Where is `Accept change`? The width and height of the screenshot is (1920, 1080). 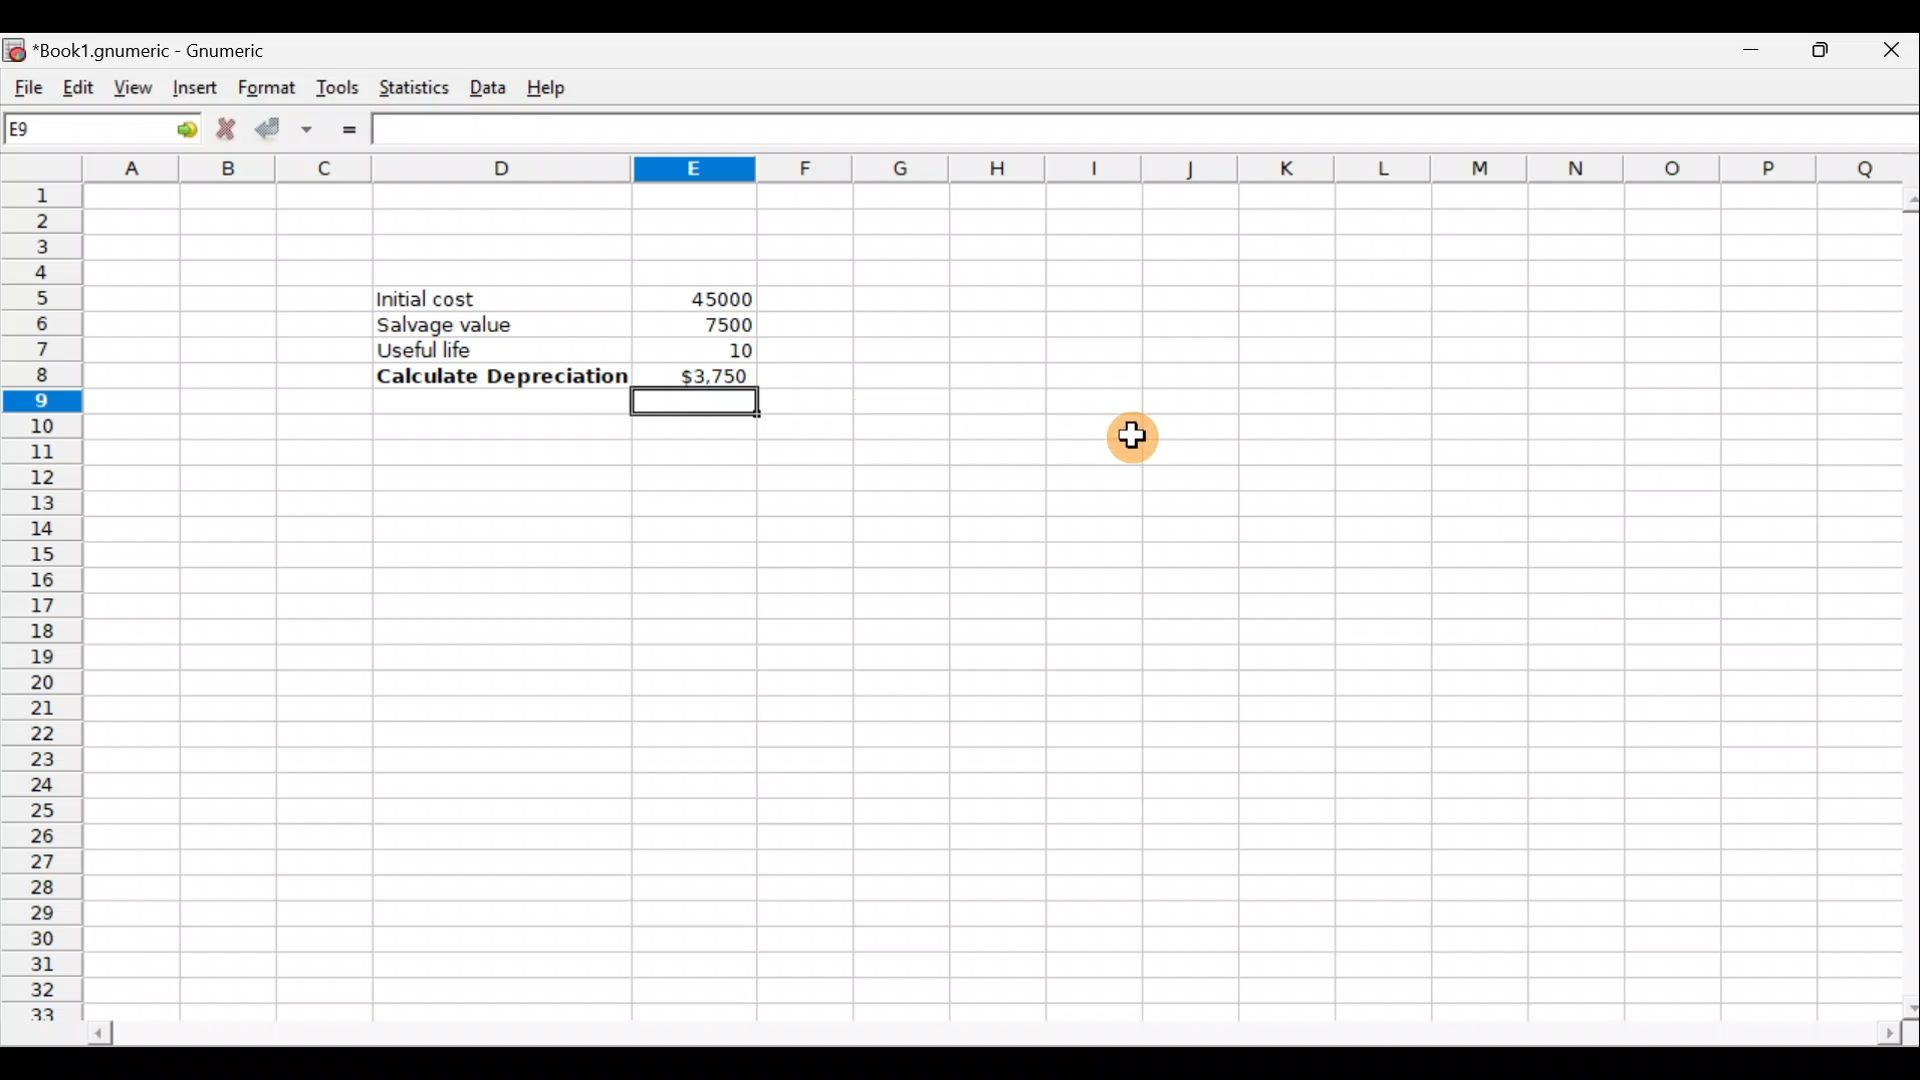 Accept change is located at coordinates (289, 126).